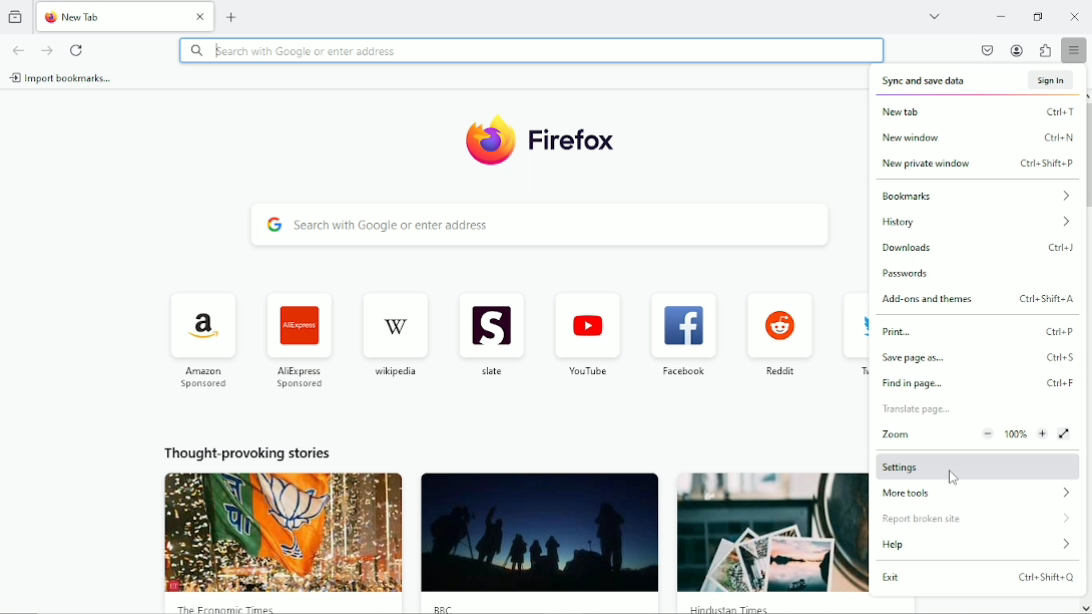 The height and width of the screenshot is (614, 1092). I want to click on Find in page Ctrl+F, so click(976, 383).